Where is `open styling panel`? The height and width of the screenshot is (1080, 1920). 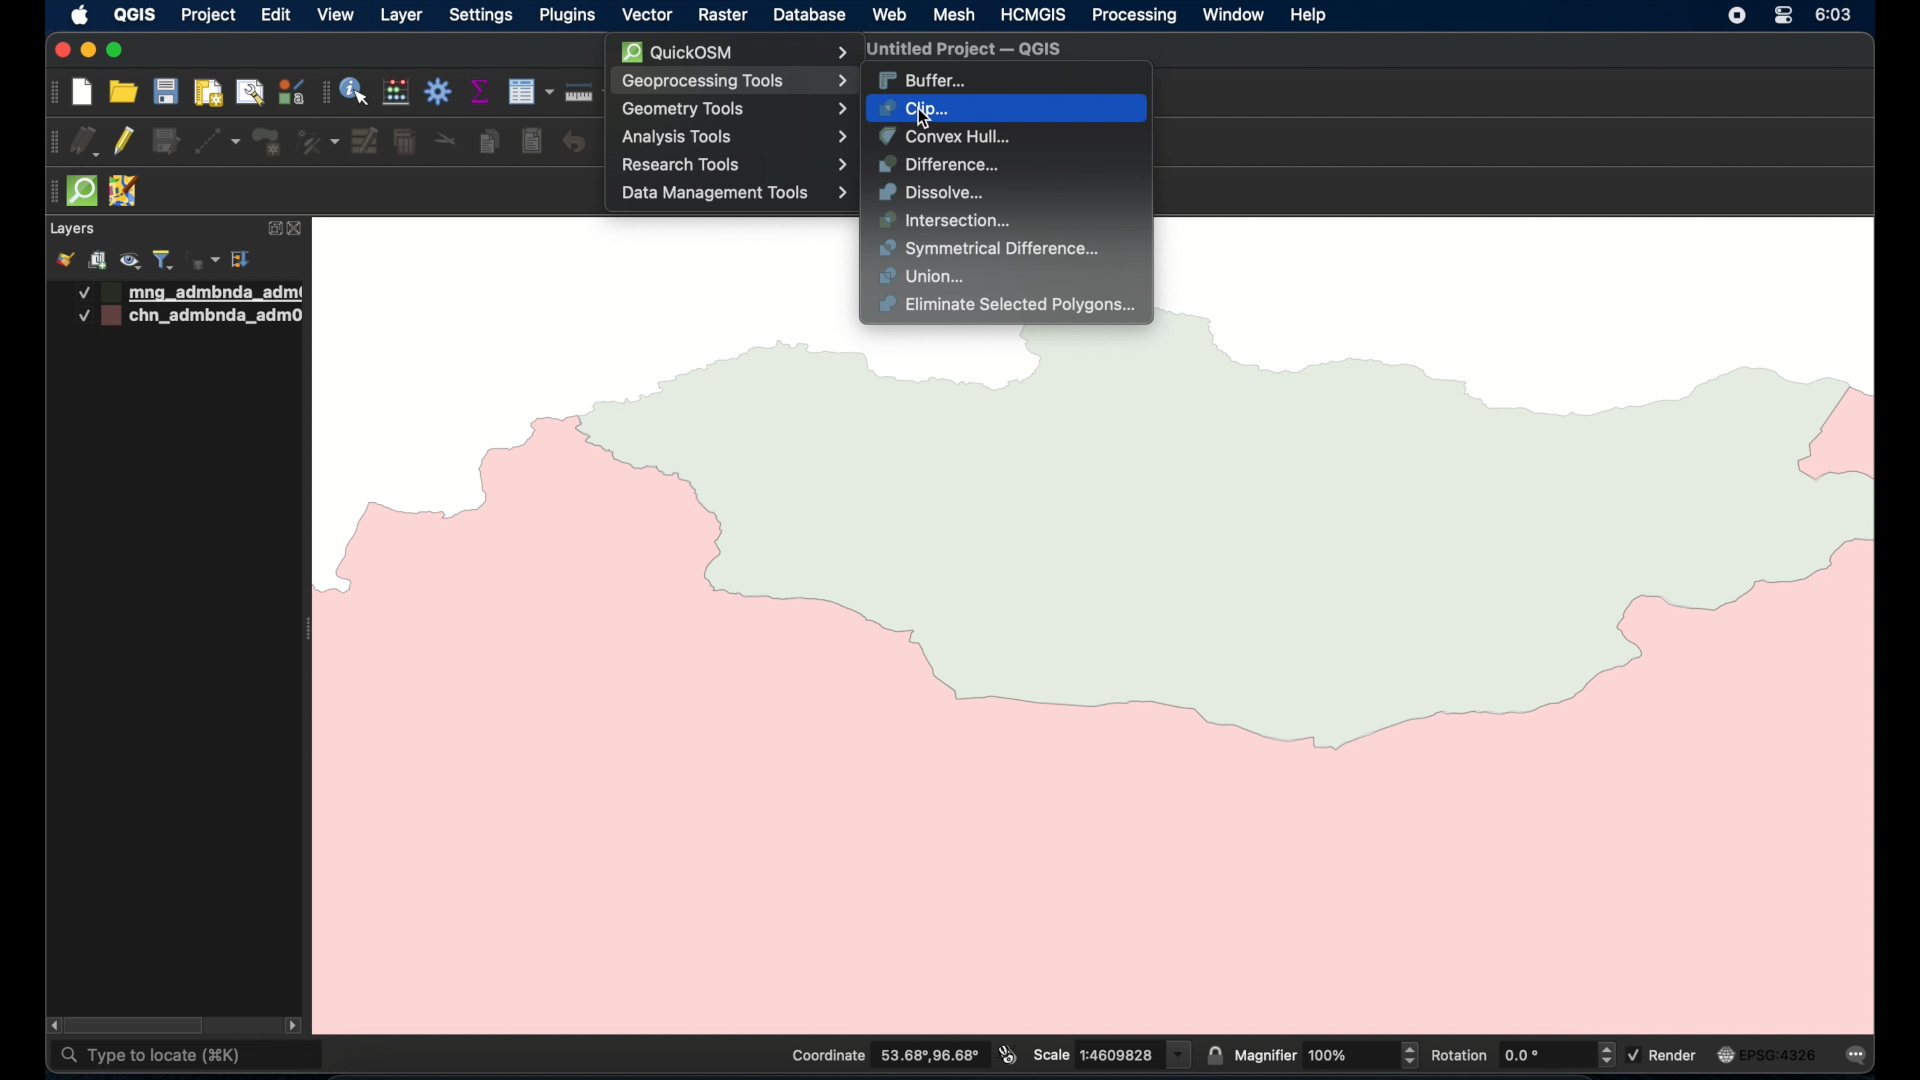
open styling panel is located at coordinates (63, 260).